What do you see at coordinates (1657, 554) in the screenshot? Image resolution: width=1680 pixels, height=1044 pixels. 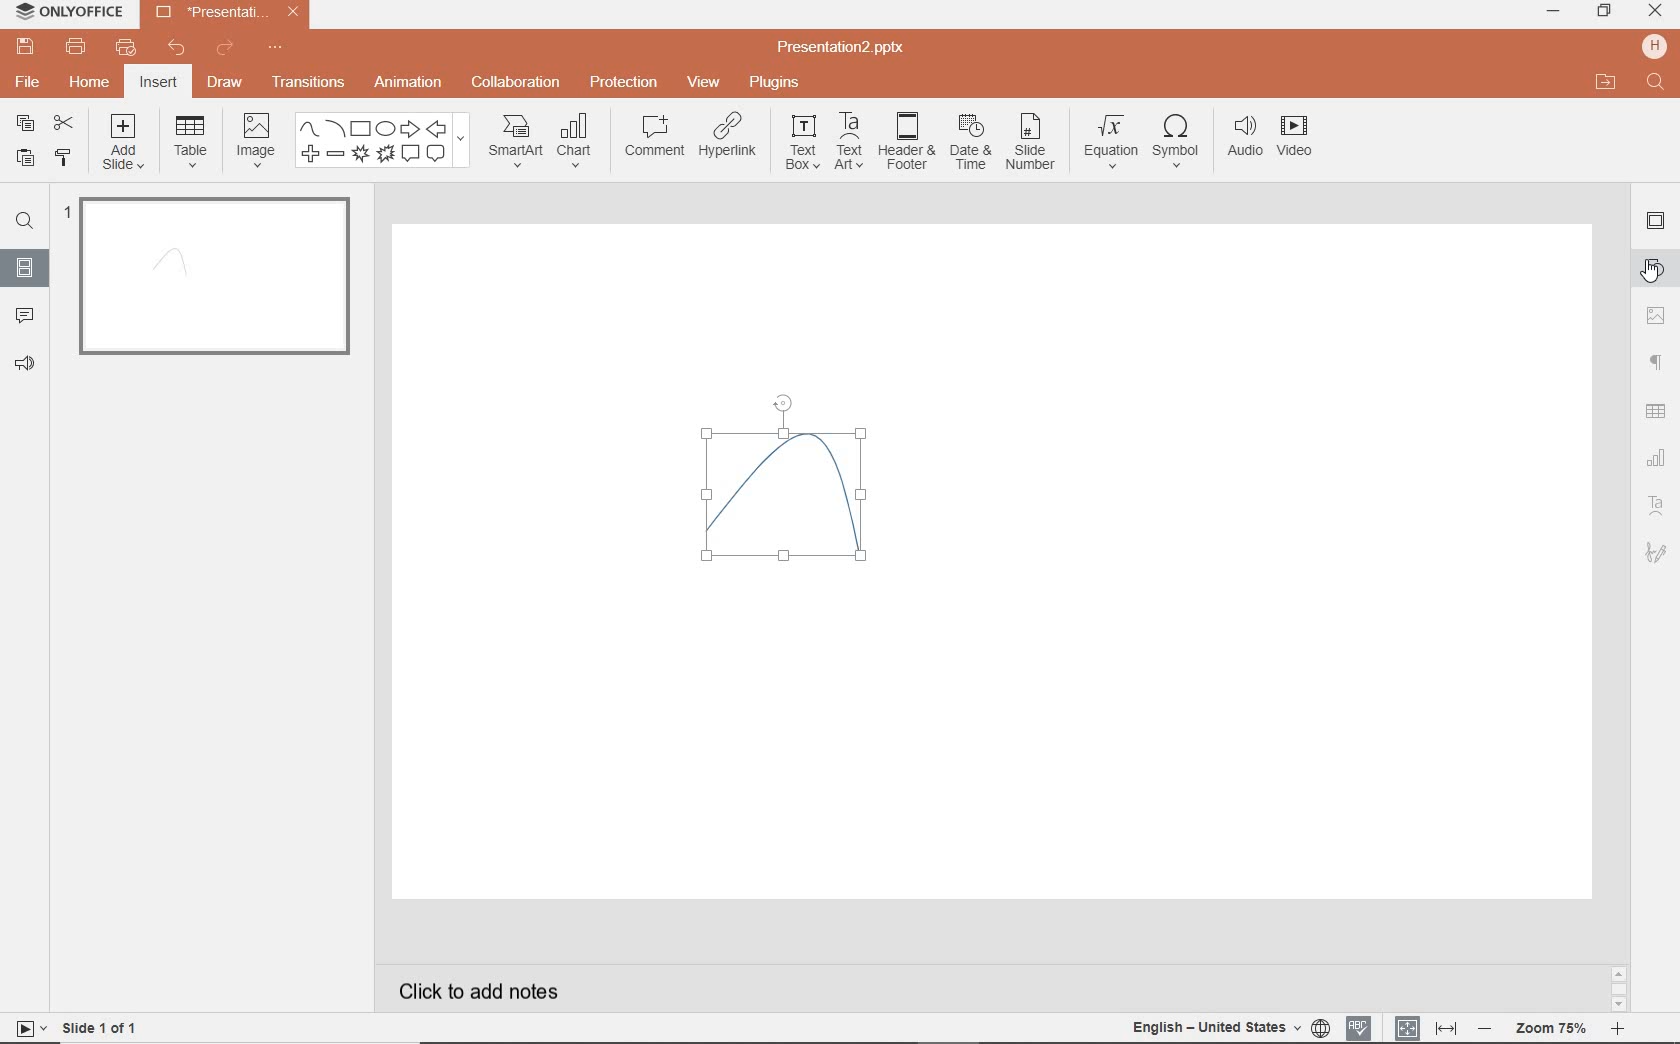 I see `SIGNATURE` at bounding box center [1657, 554].